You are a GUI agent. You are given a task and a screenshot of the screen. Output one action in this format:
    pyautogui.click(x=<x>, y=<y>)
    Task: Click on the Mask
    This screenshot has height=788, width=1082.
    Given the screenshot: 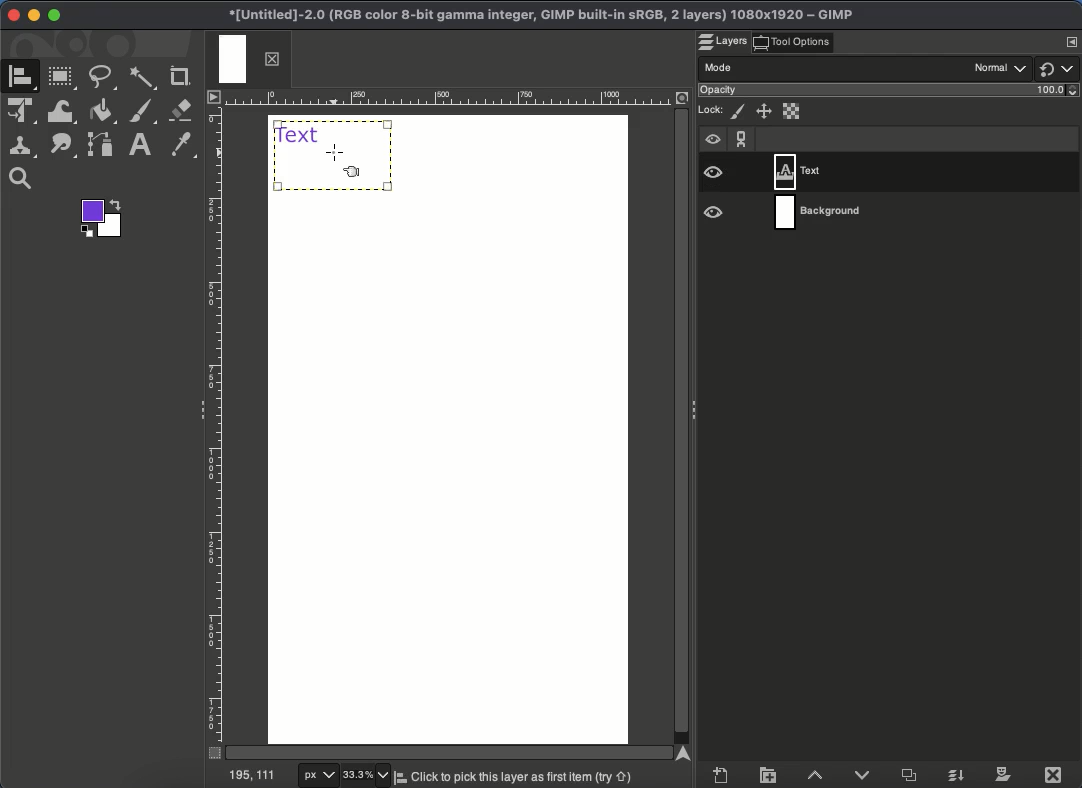 What is the action you would take?
    pyautogui.click(x=1004, y=775)
    